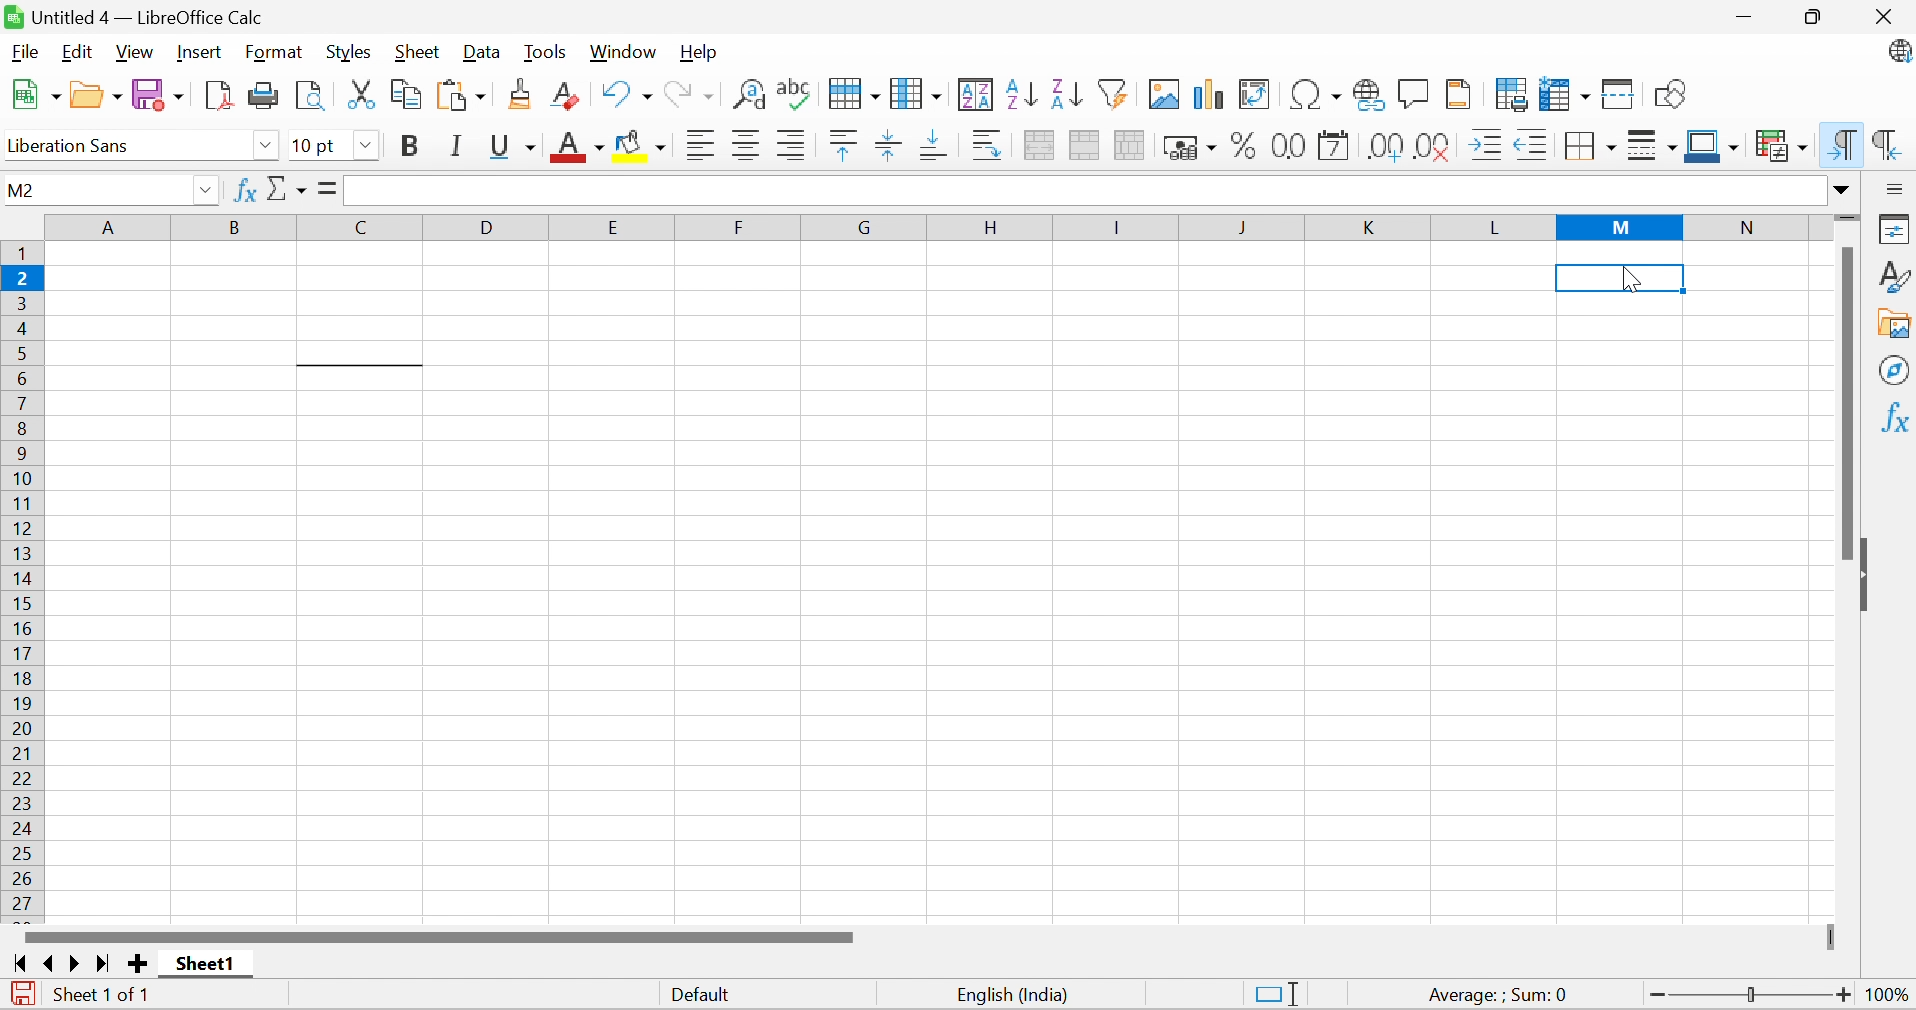 Image resolution: width=1916 pixels, height=1010 pixels. I want to click on Untitled 4 - LibreOffice Calc, so click(133, 15).